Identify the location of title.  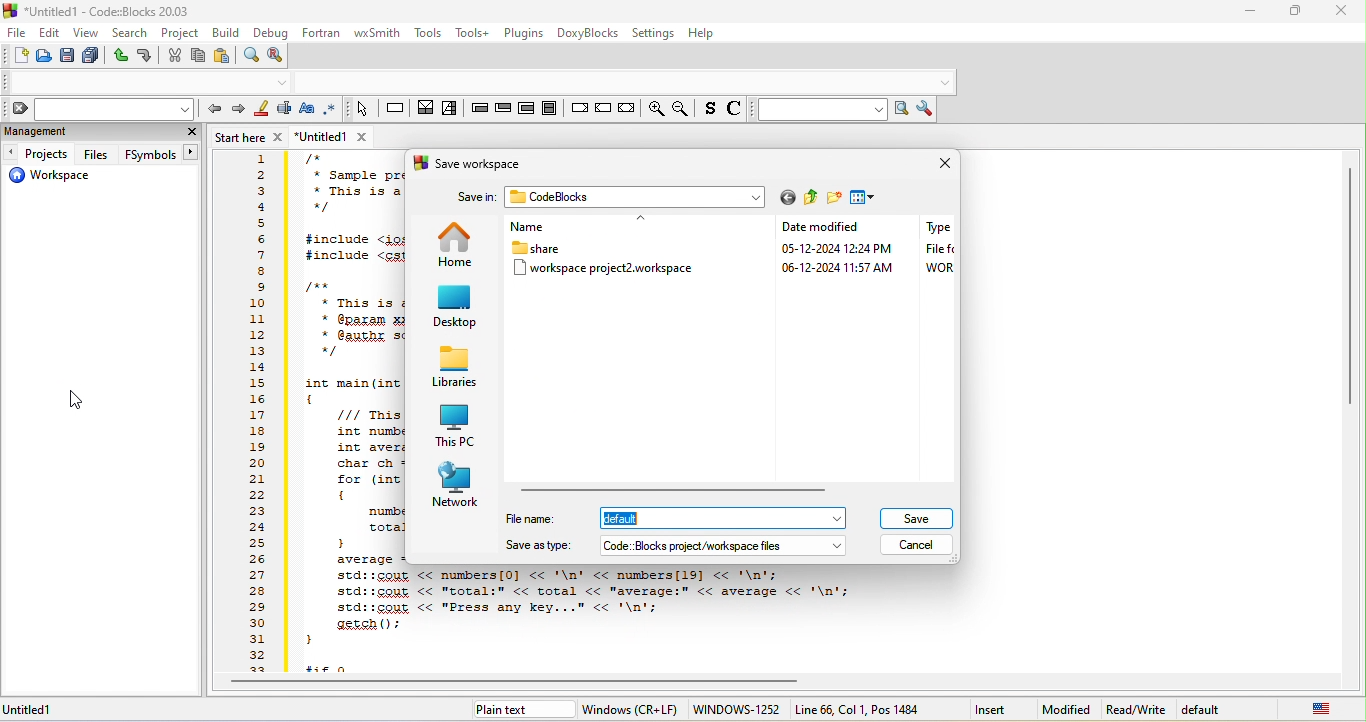
(103, 11).